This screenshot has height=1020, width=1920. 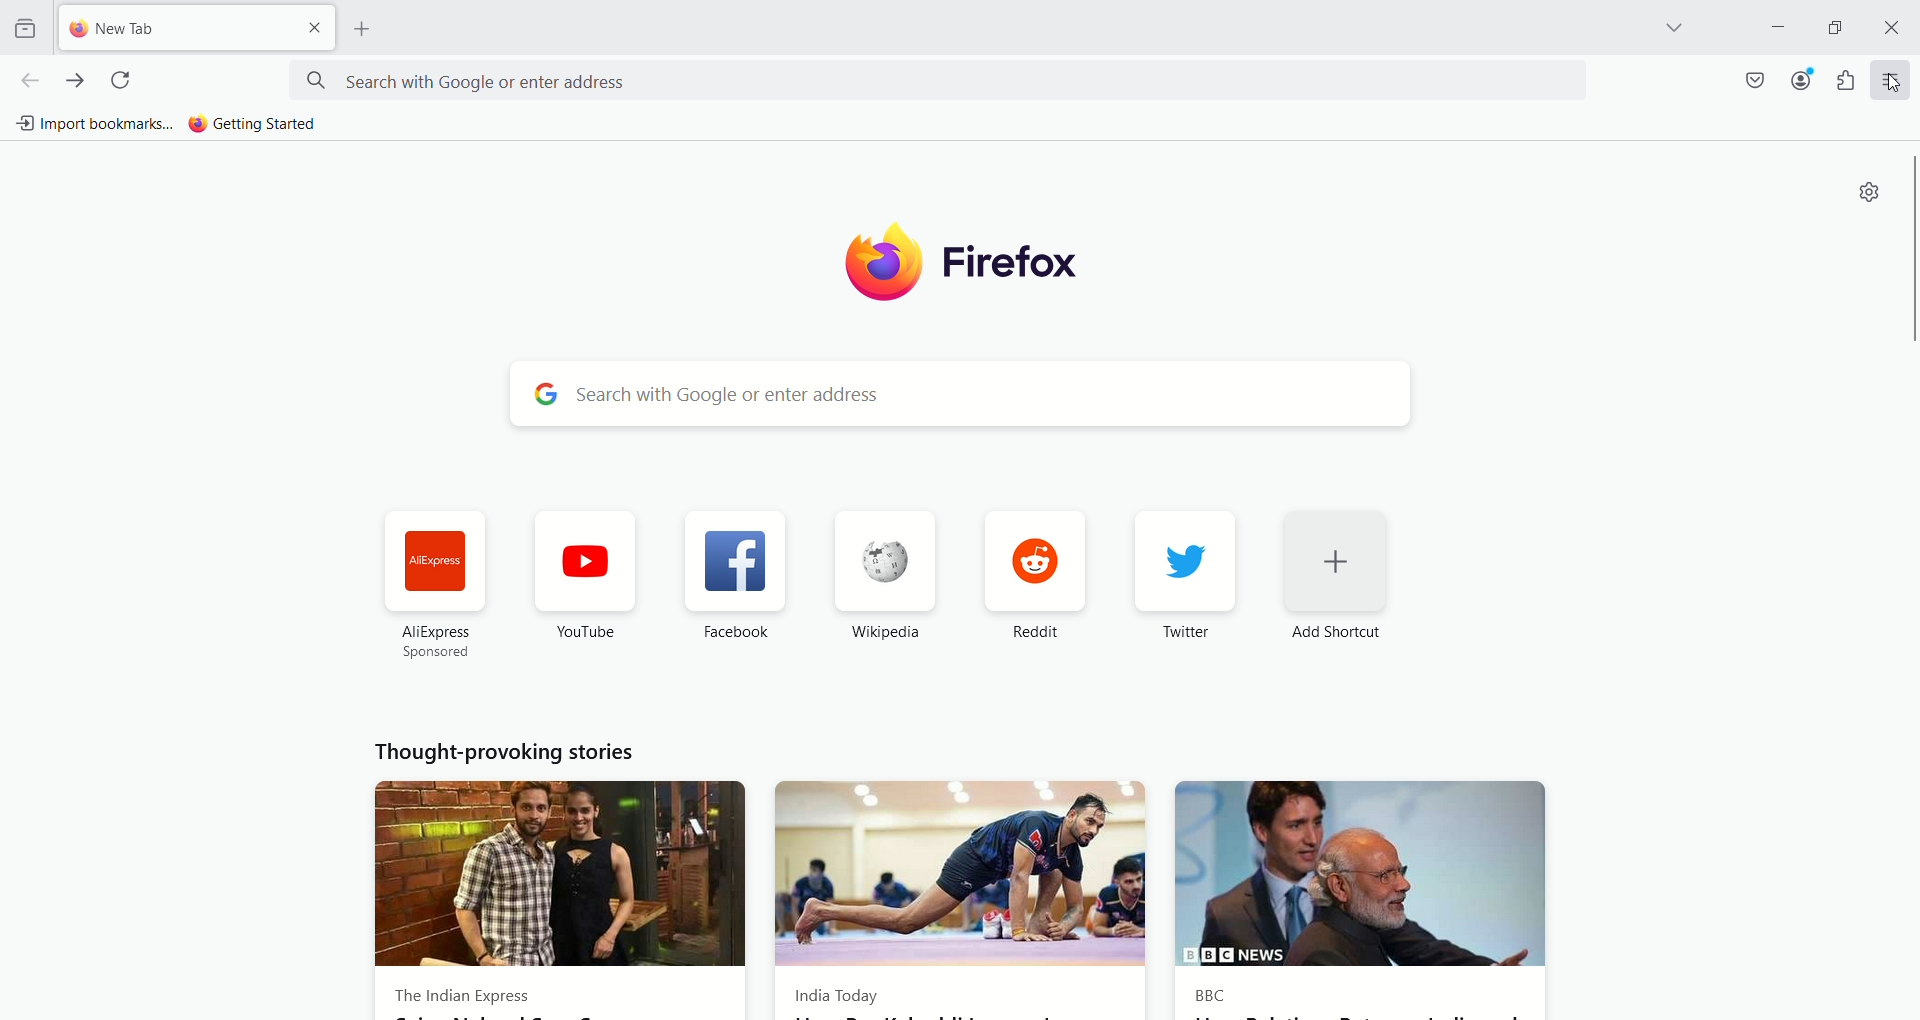 What do you see at coordinates (1677, 29) in the screenshot?
I see `list all tabs` at bounding box center [1677, 29].